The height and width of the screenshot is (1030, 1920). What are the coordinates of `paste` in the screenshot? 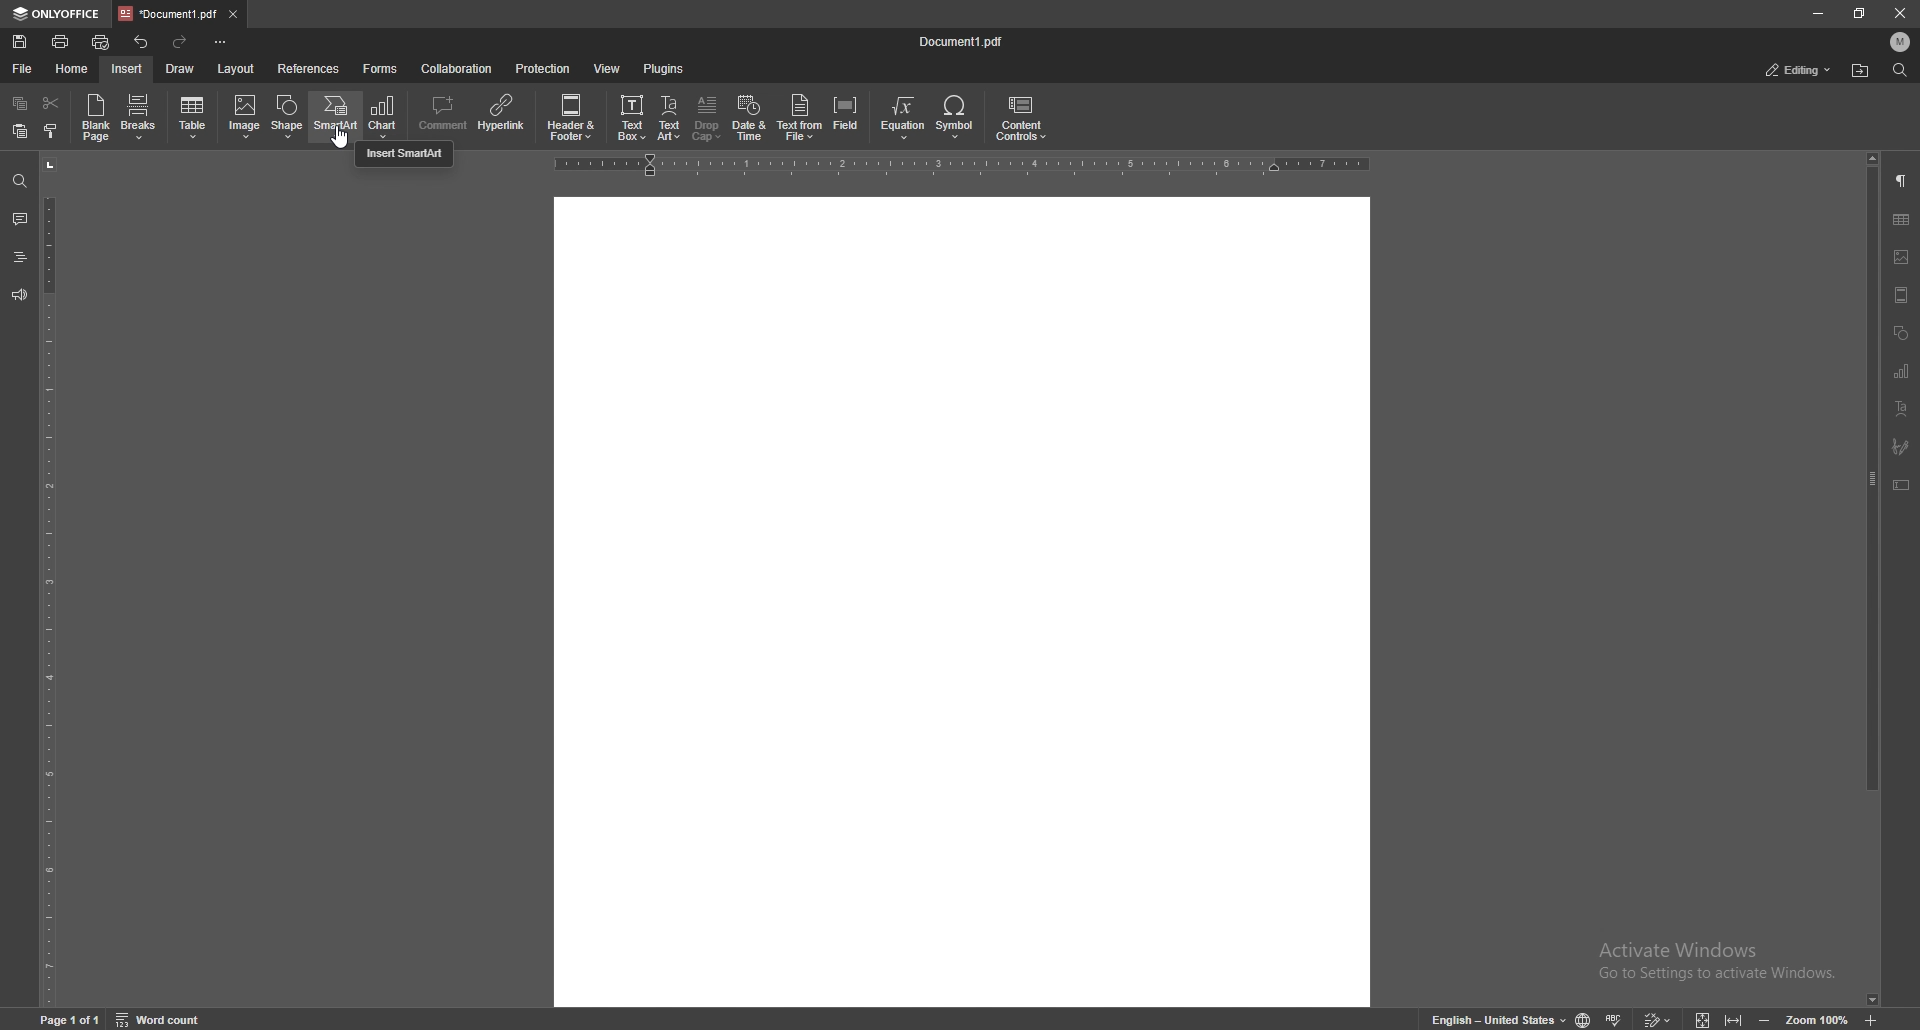 It's located at (20, 130).